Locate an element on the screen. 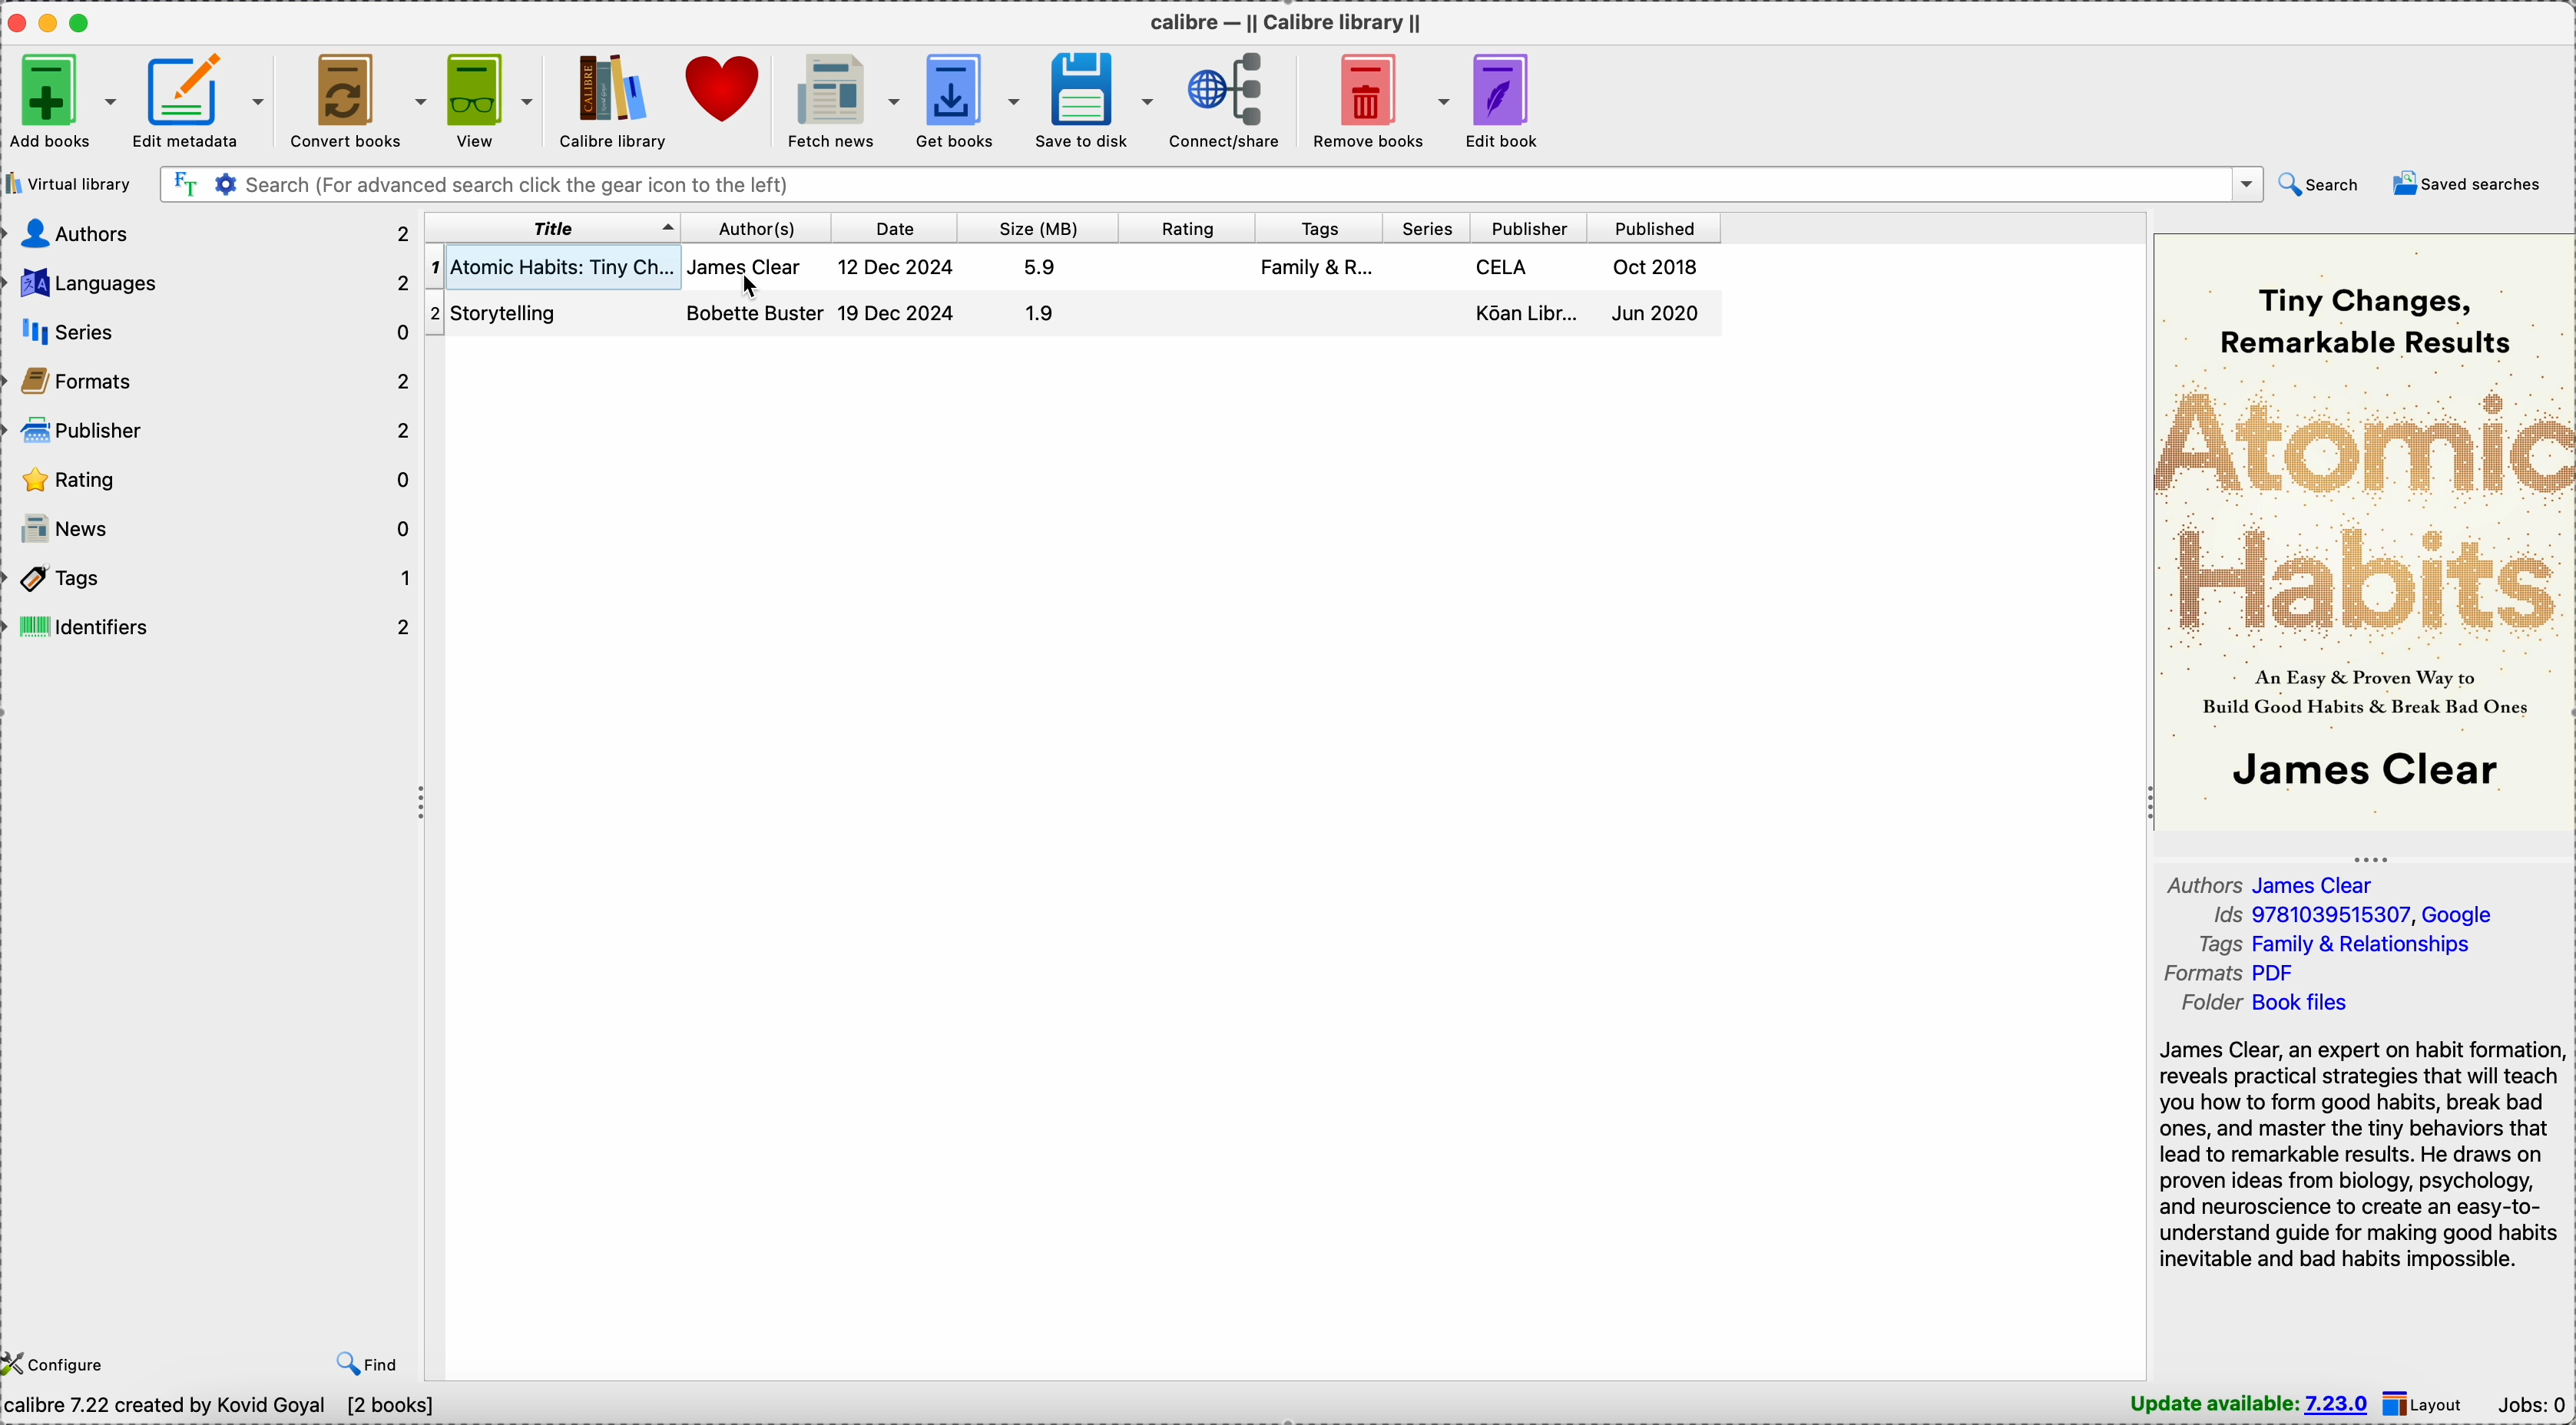  tags Family & Relationships is located at coordinates (2335, 943).